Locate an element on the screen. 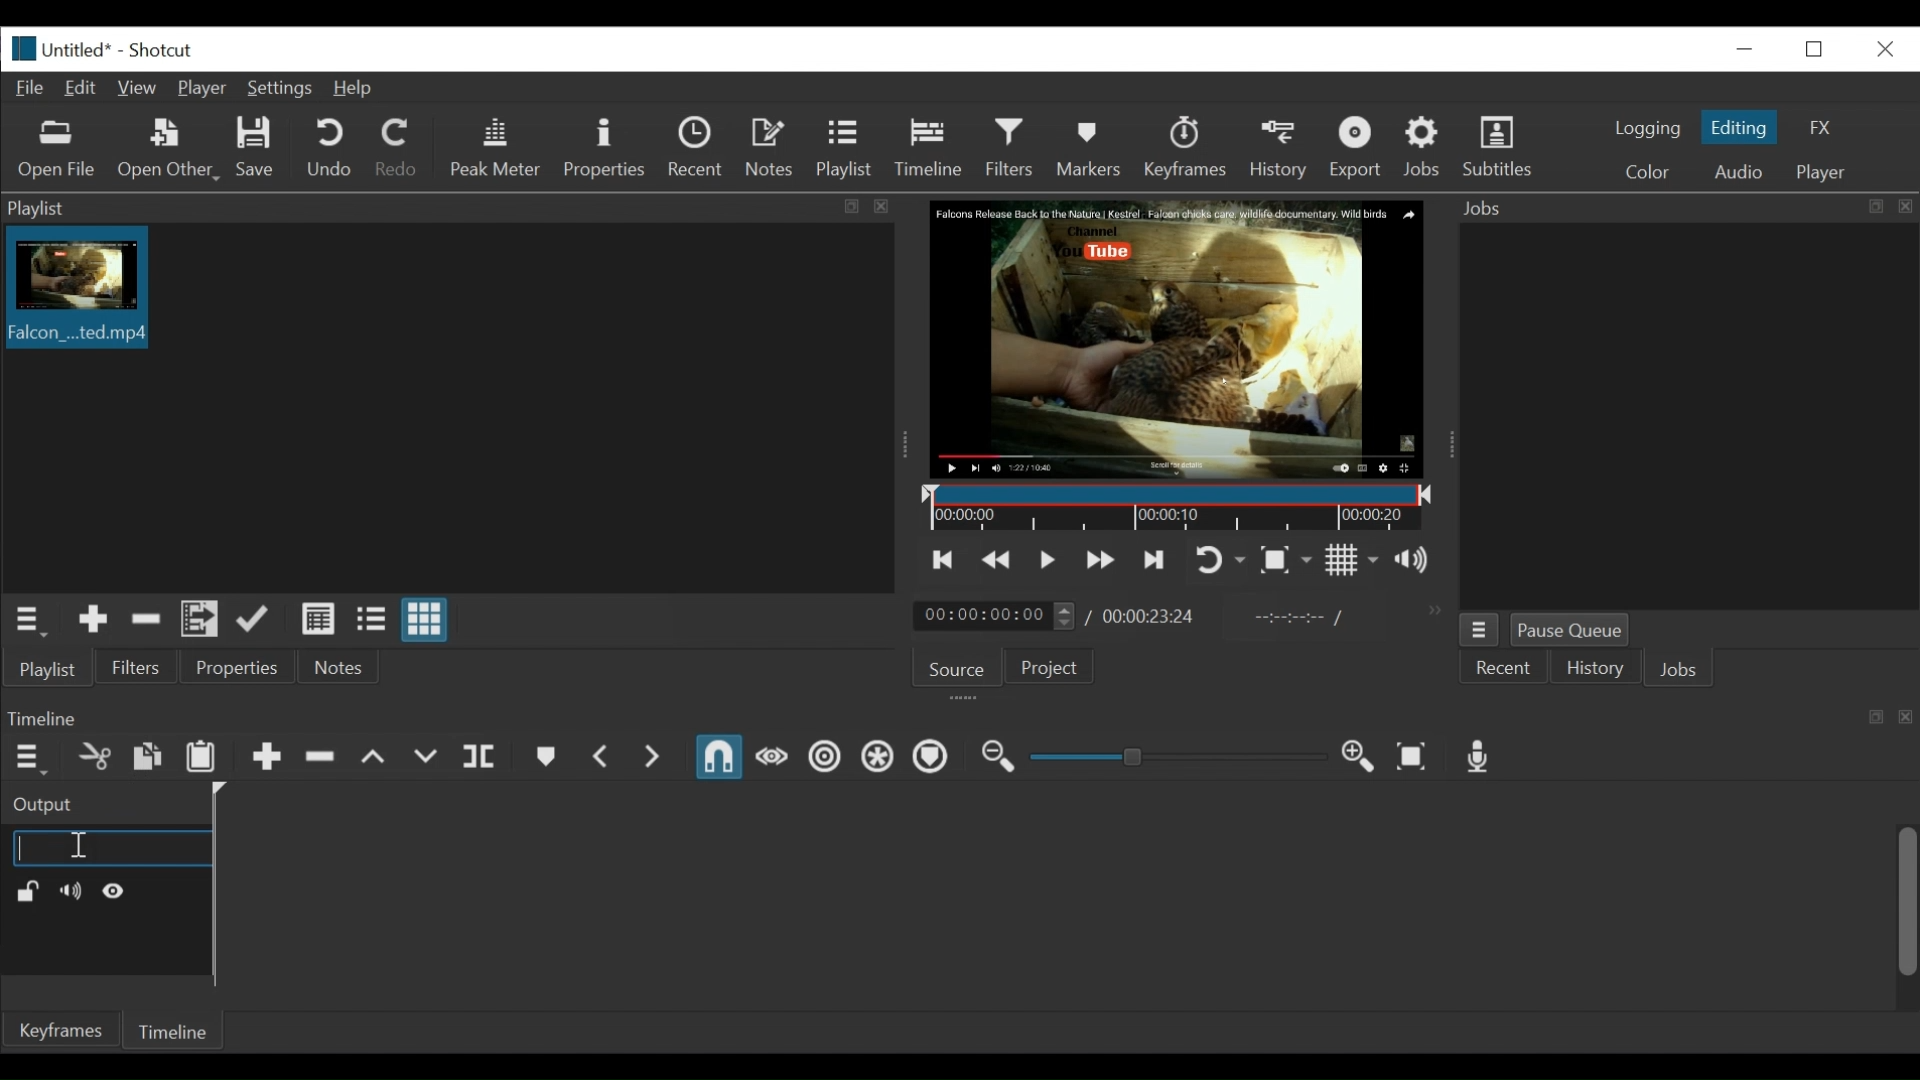 This screenshot has width=1920, height=1080. Ripple all tracks is located at coordinates (877, 757).